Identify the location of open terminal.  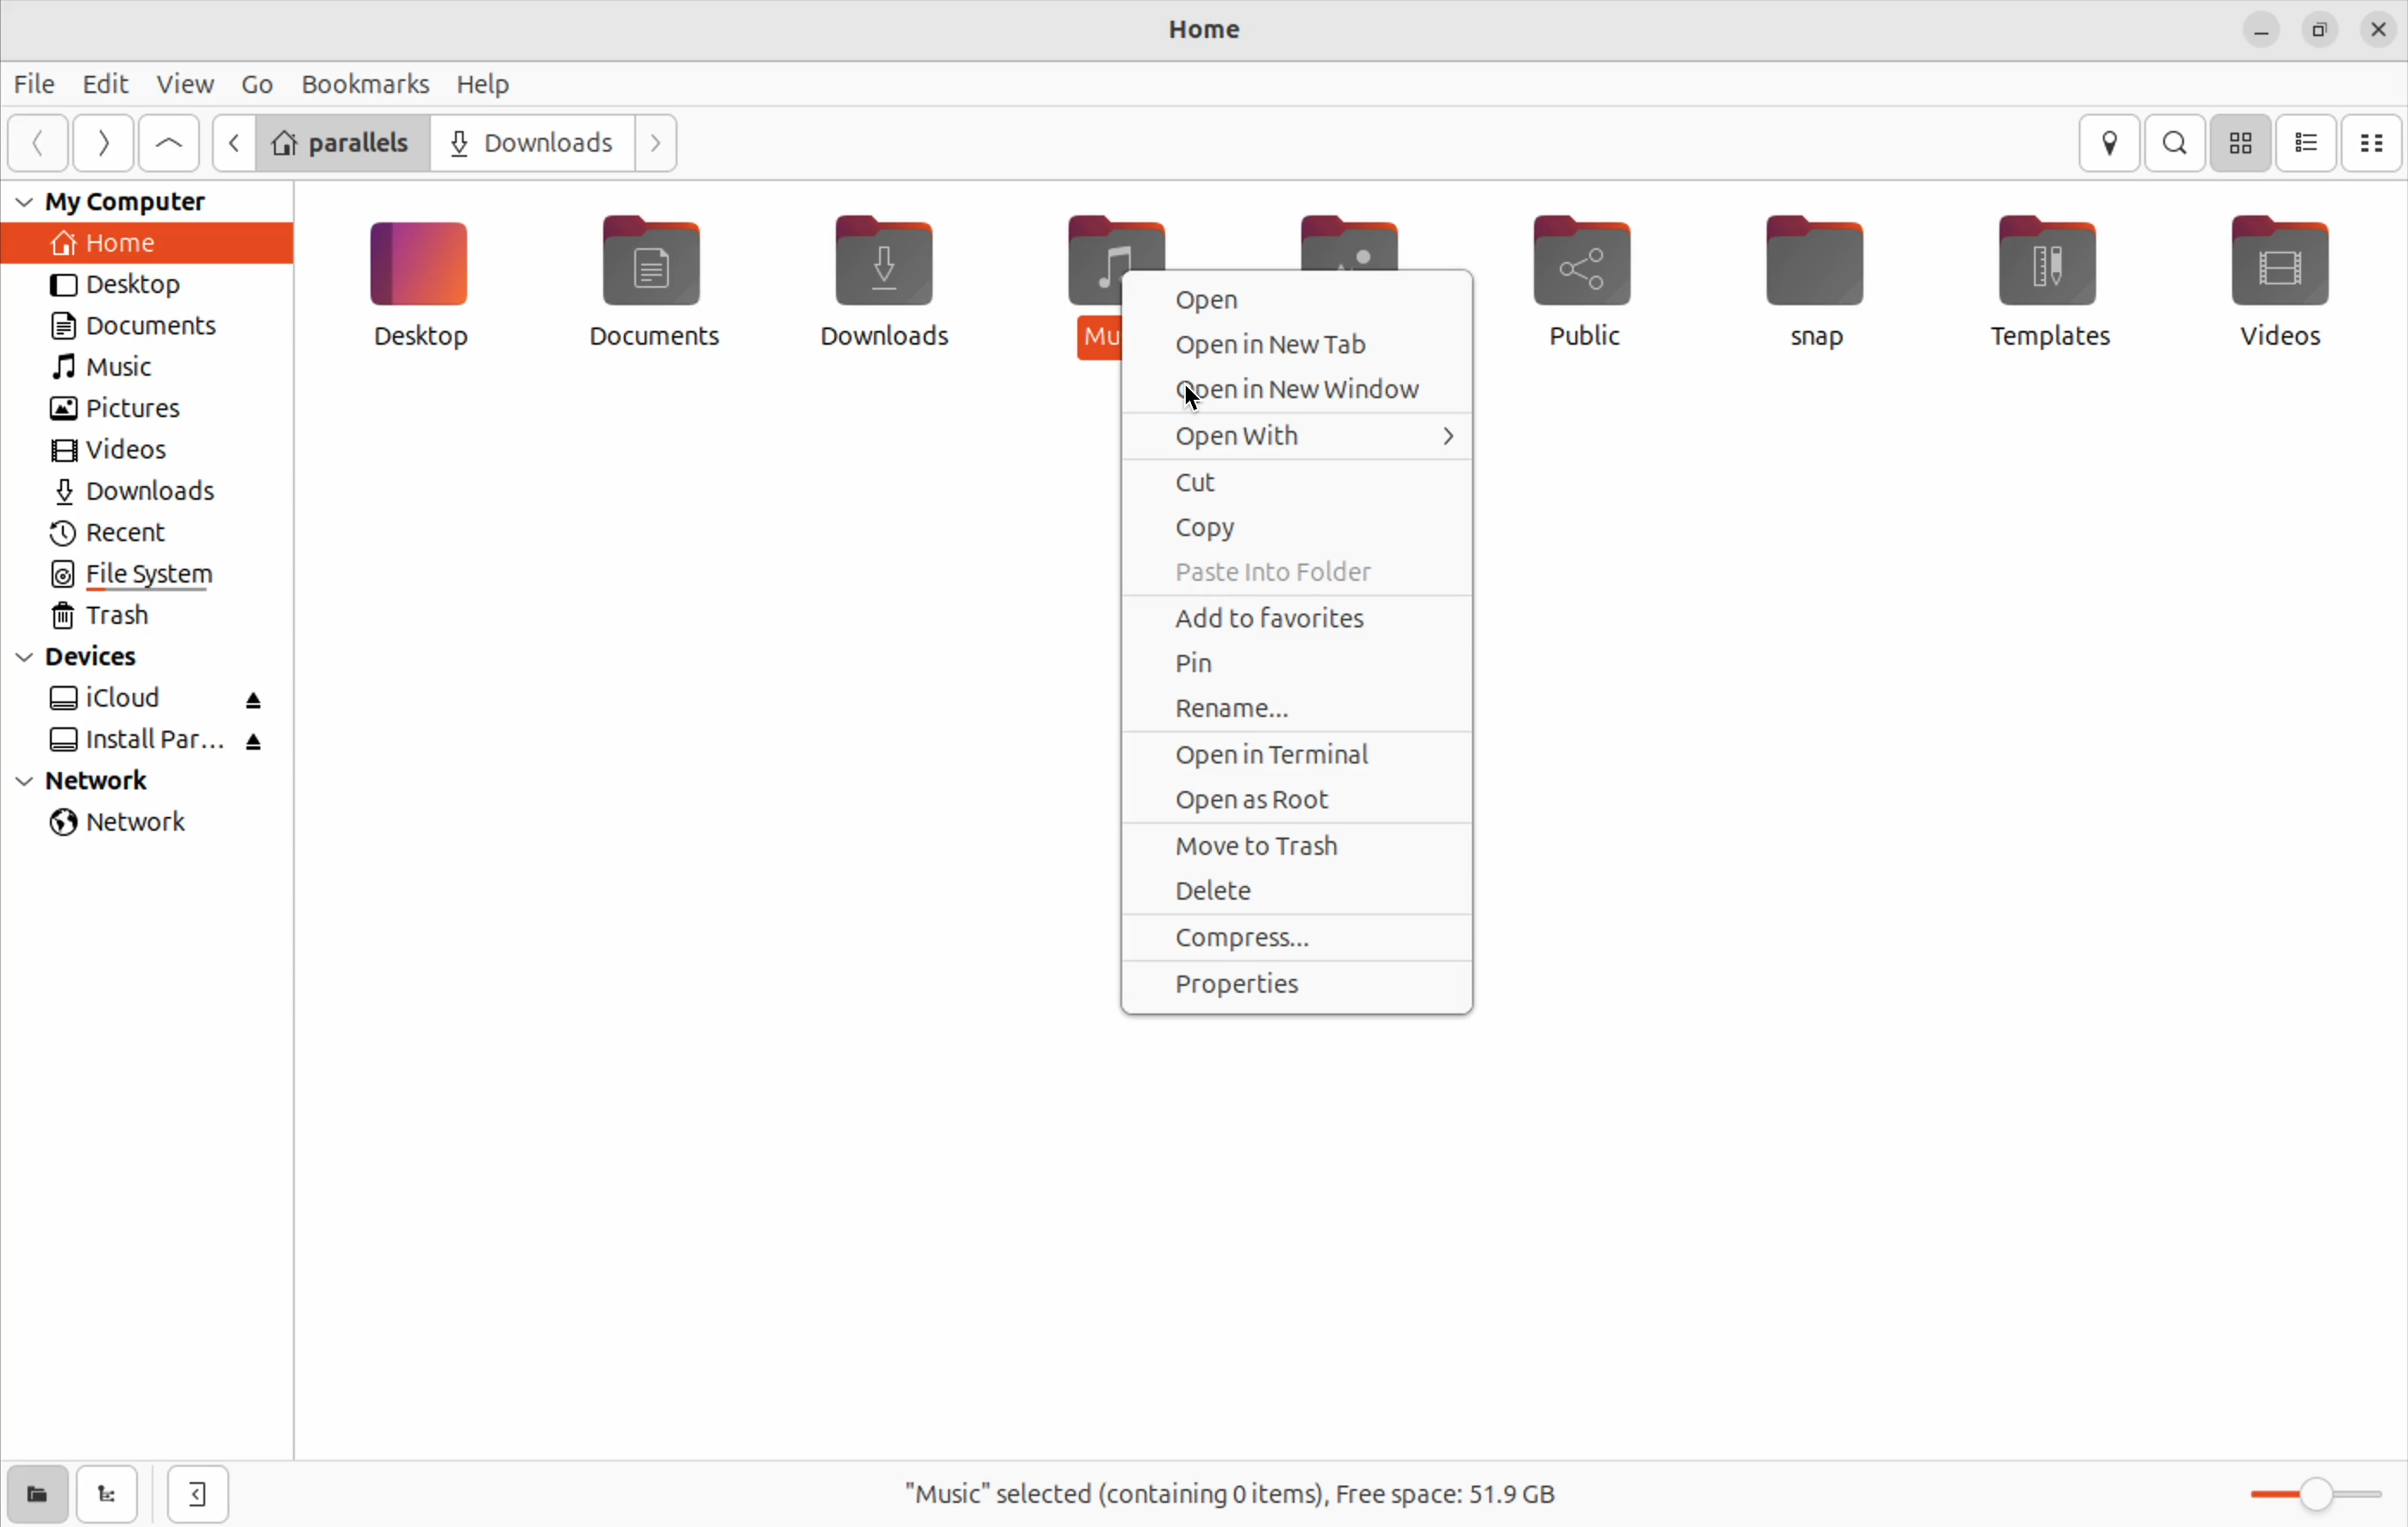
(1299, 757).